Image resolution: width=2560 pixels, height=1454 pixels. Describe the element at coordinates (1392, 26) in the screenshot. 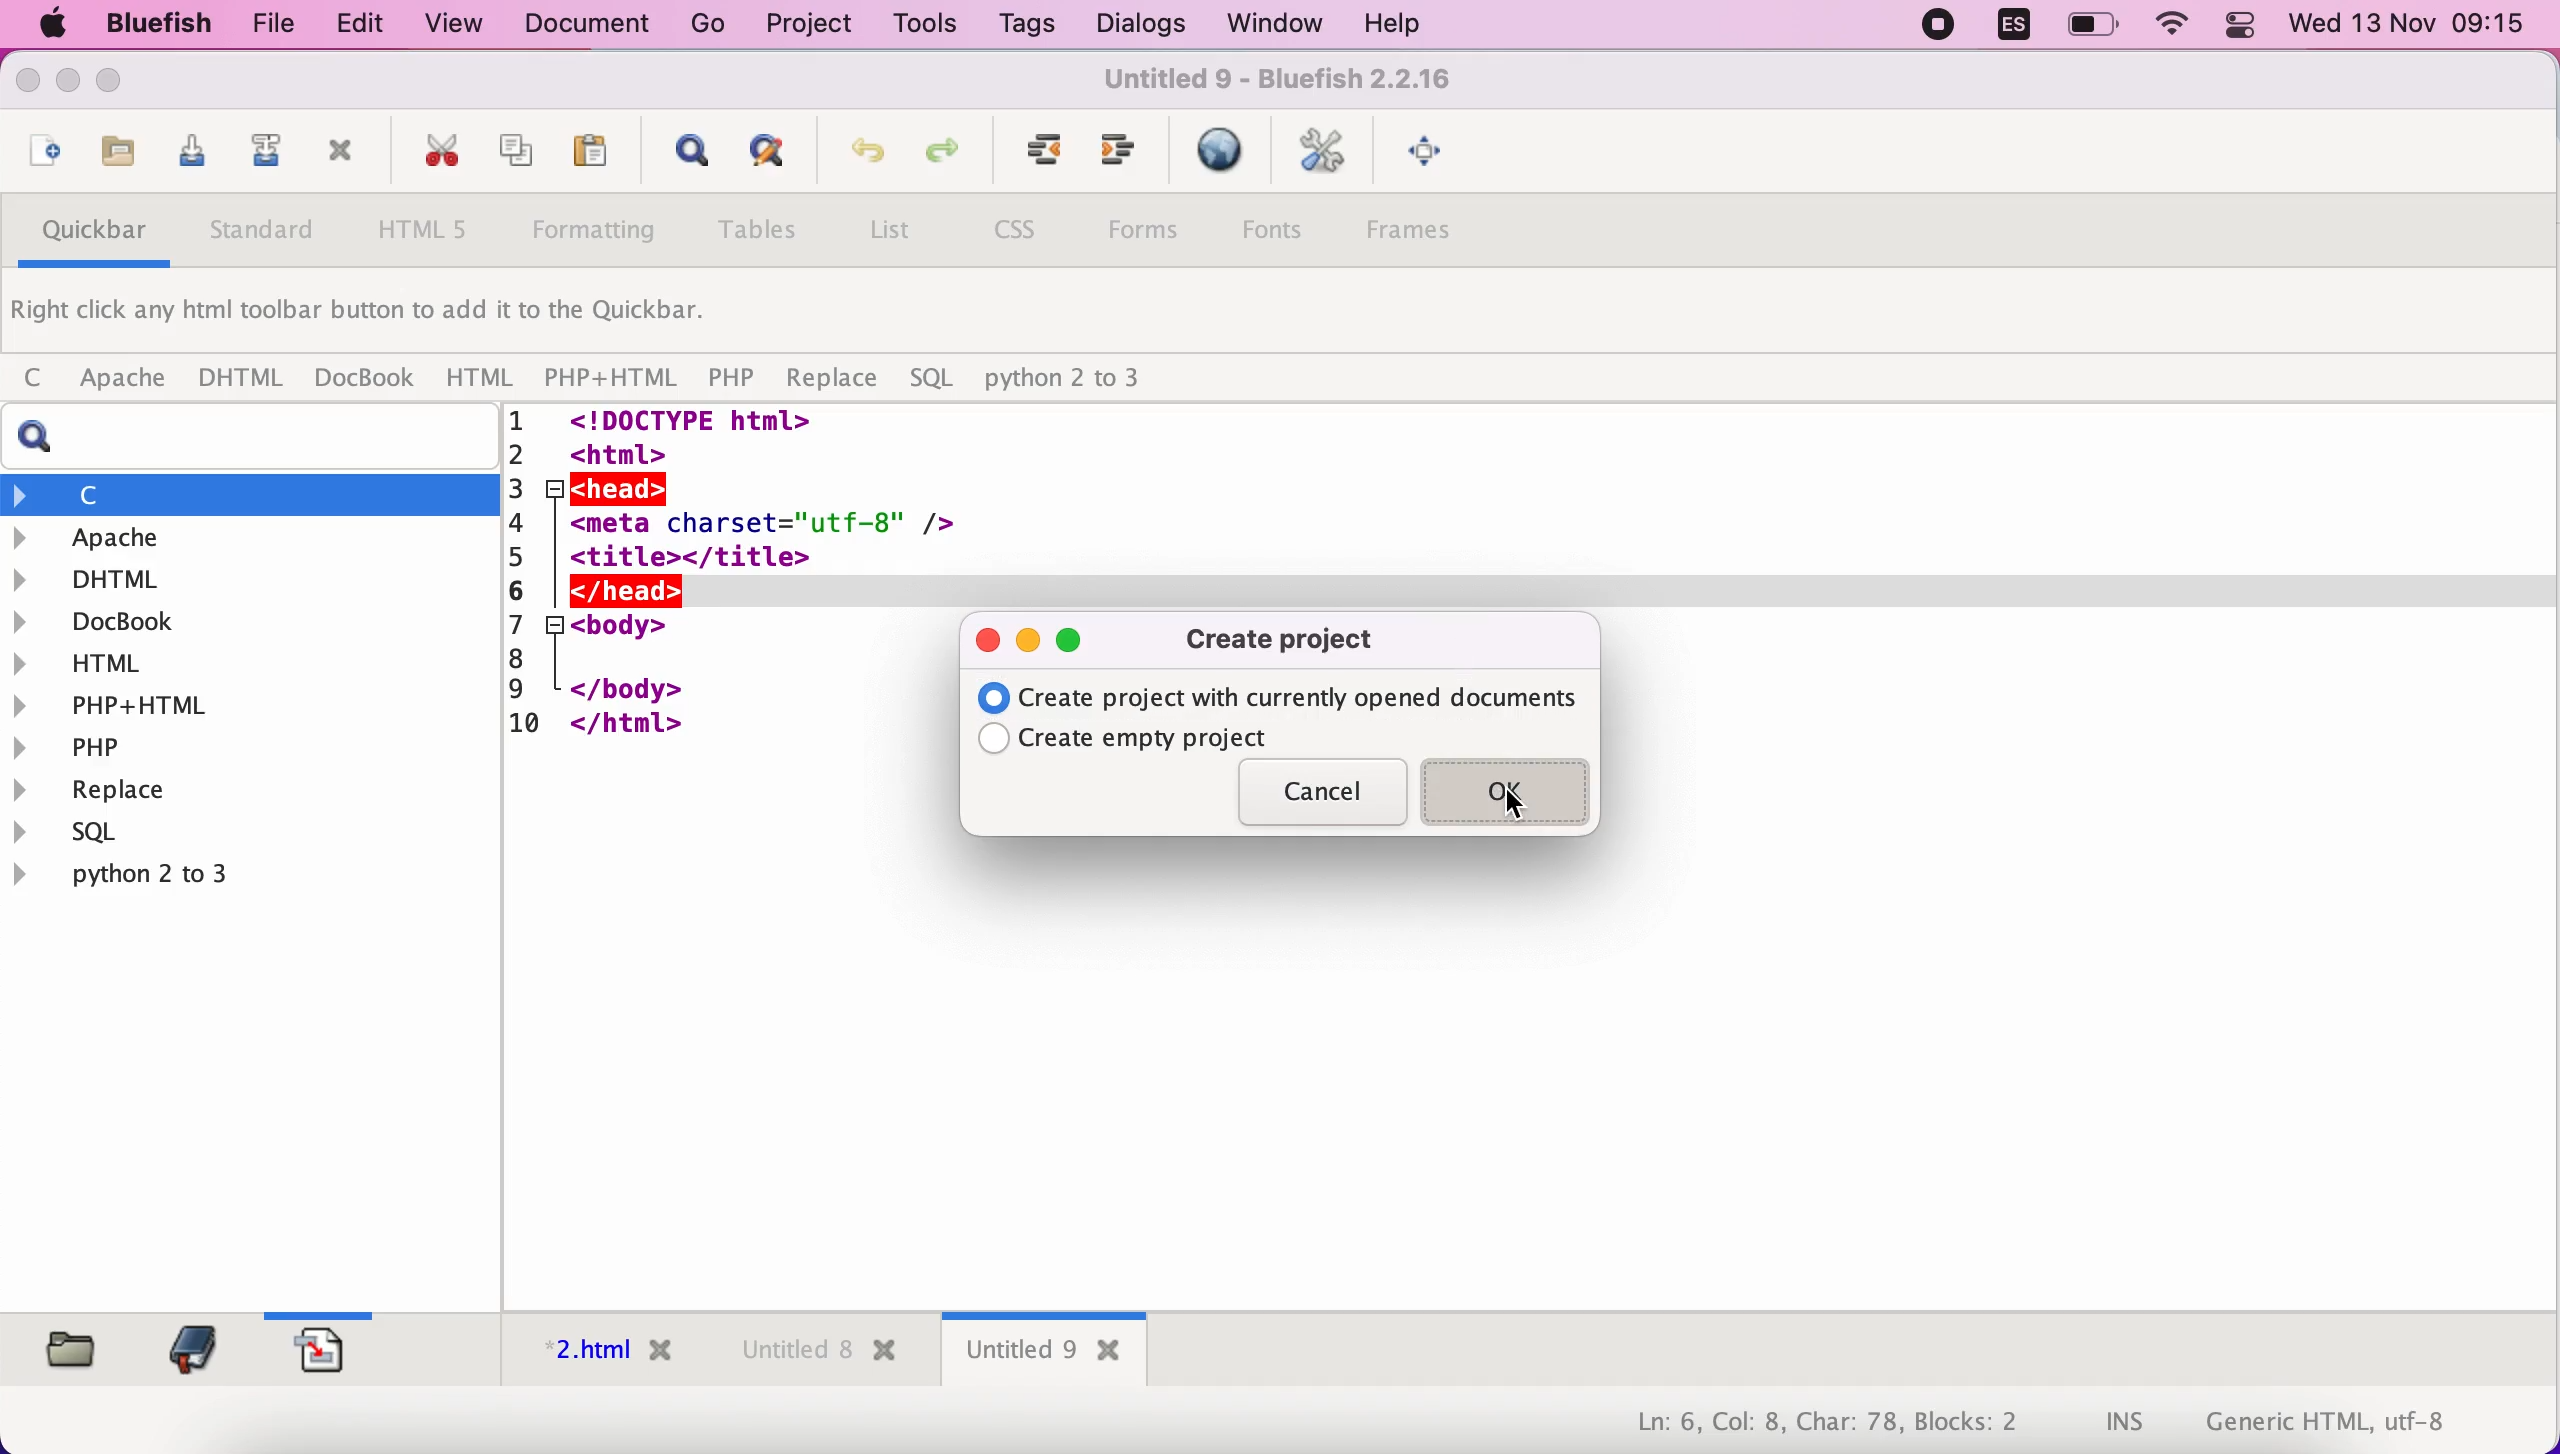

I see `help` at that location.